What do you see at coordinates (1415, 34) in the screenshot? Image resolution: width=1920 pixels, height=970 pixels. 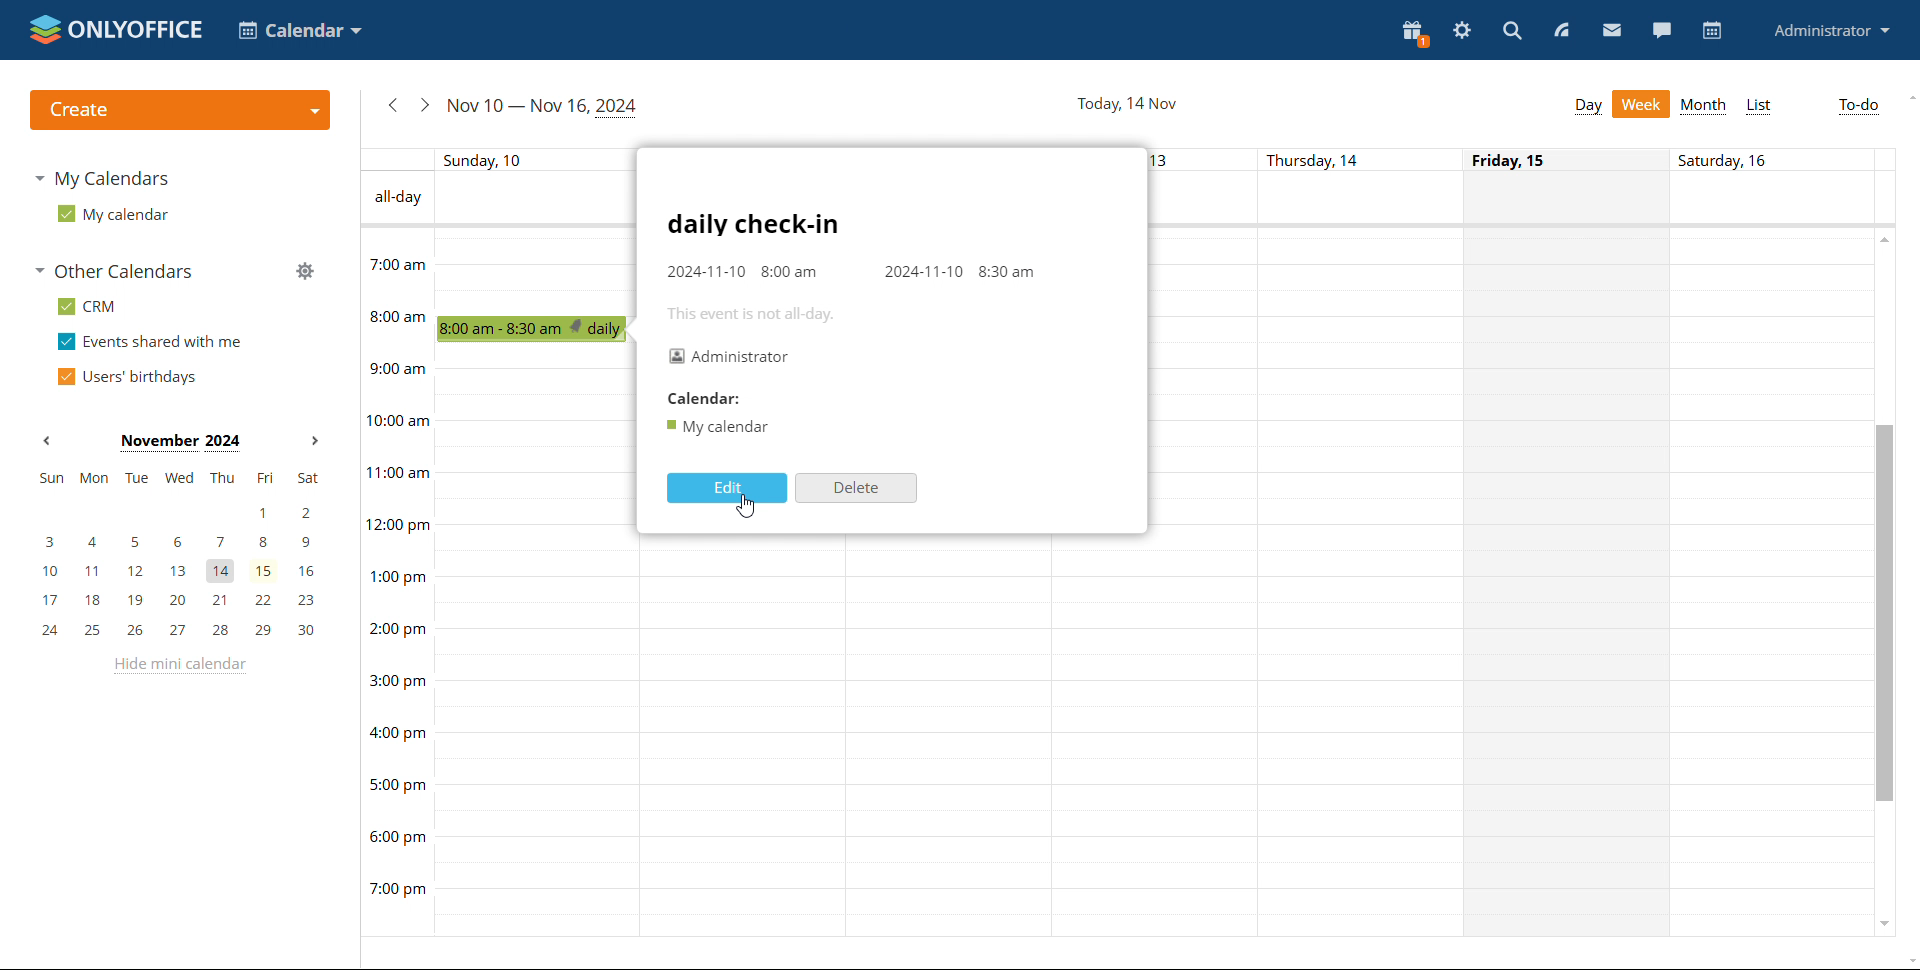 I see `present` at bounding box center [1415, 34].